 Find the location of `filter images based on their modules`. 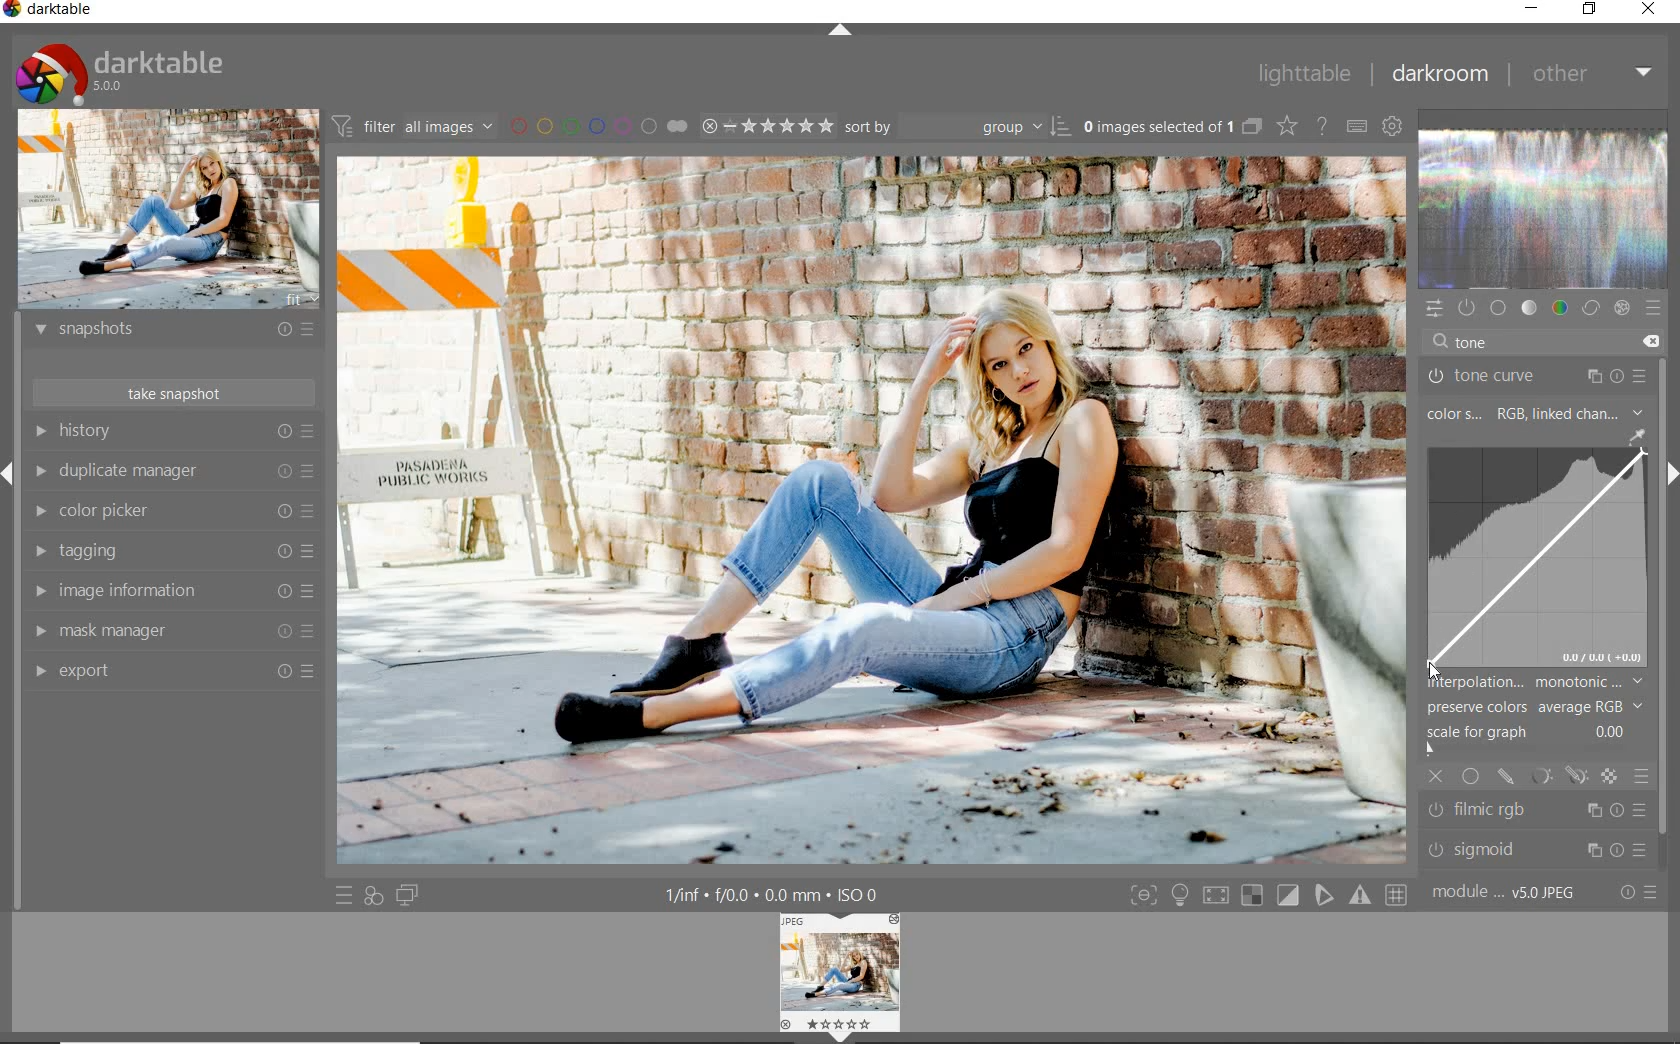

filter images based on their modules is located at coordinates (416, 128).